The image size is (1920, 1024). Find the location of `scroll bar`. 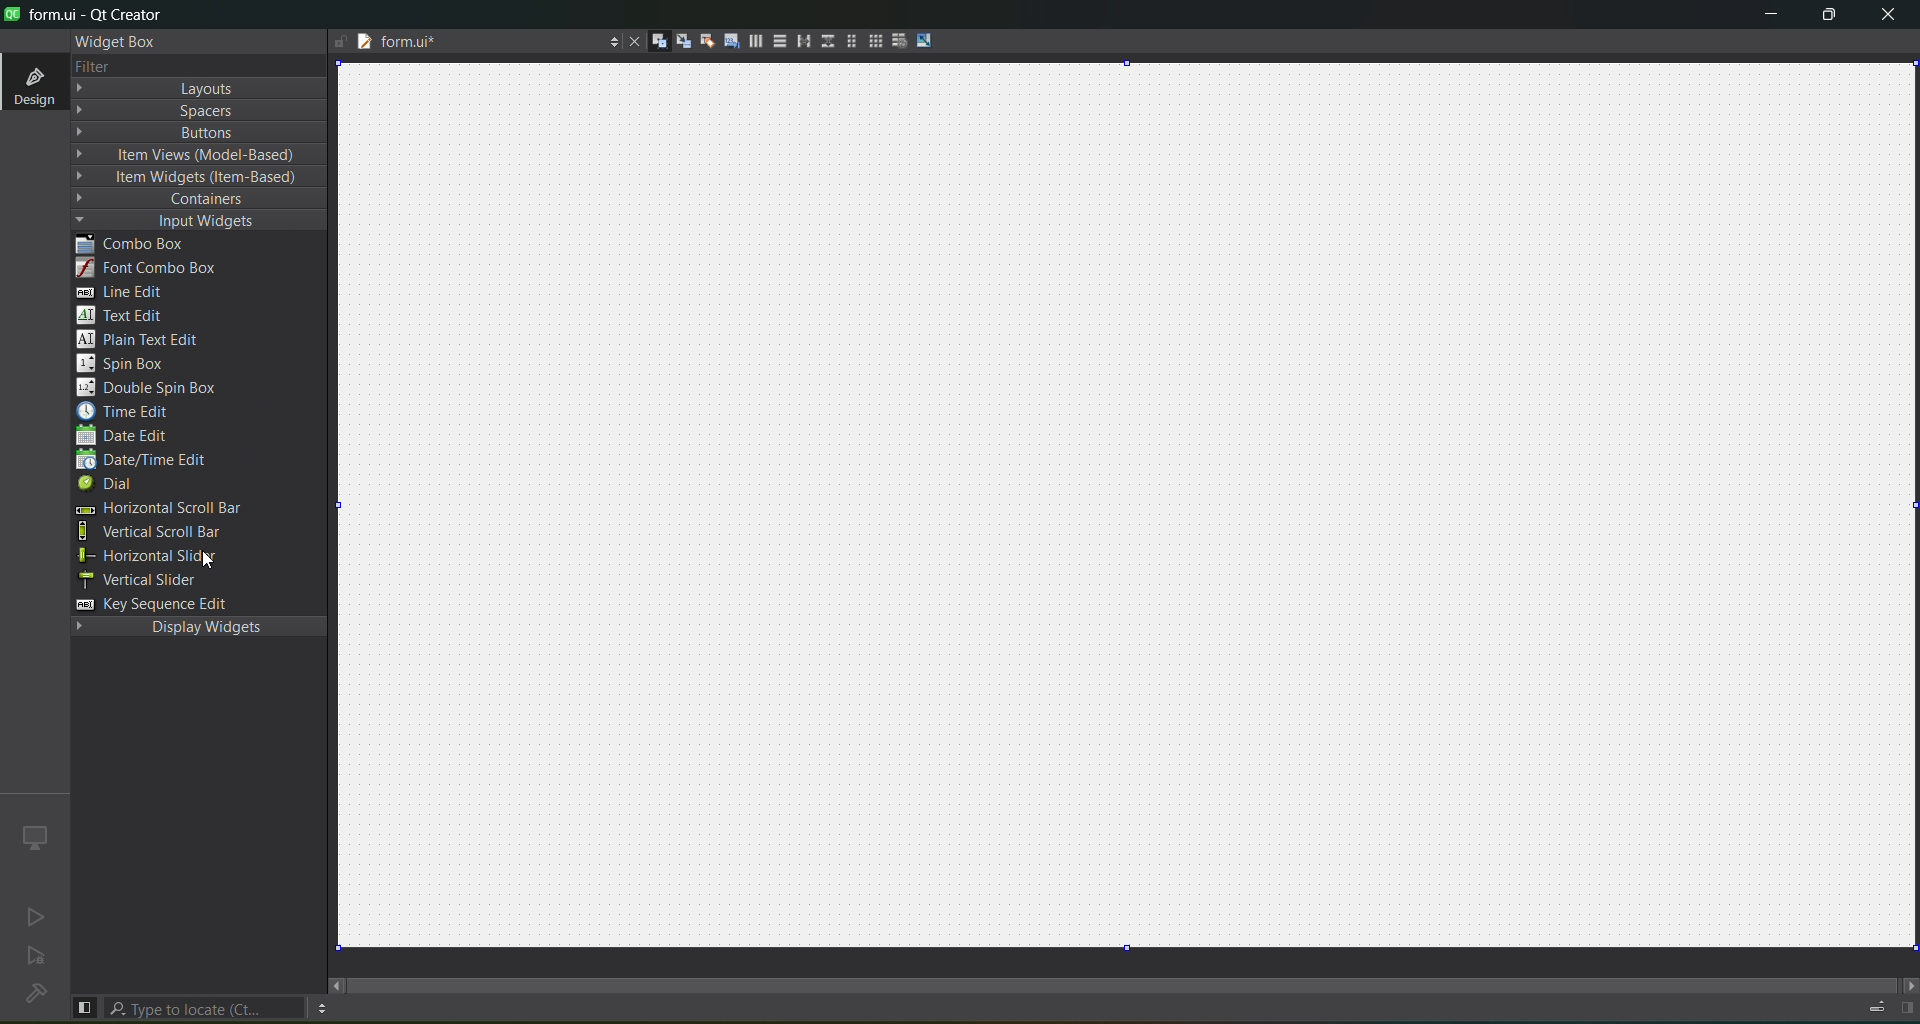

scroll bar is located at coordinates (1133, 984).